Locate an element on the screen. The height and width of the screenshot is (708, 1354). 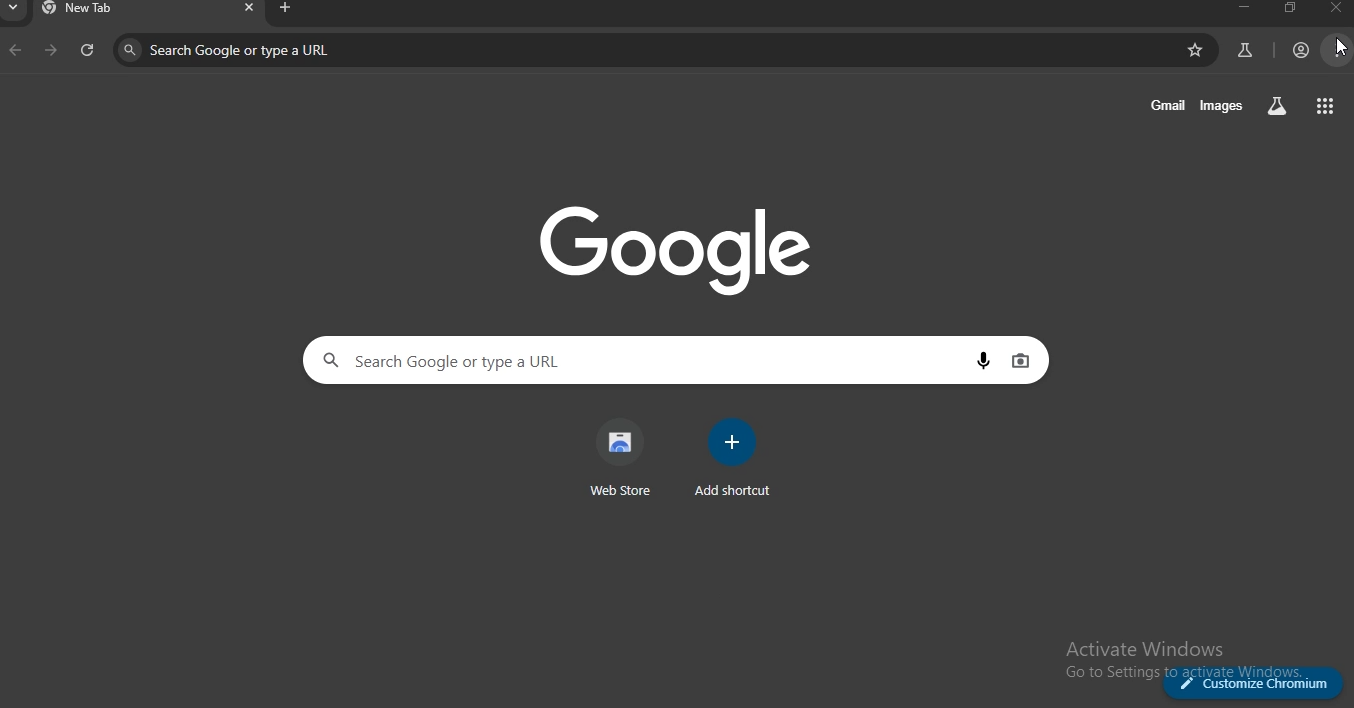
add shortcut is located at coordinates (736, 457).